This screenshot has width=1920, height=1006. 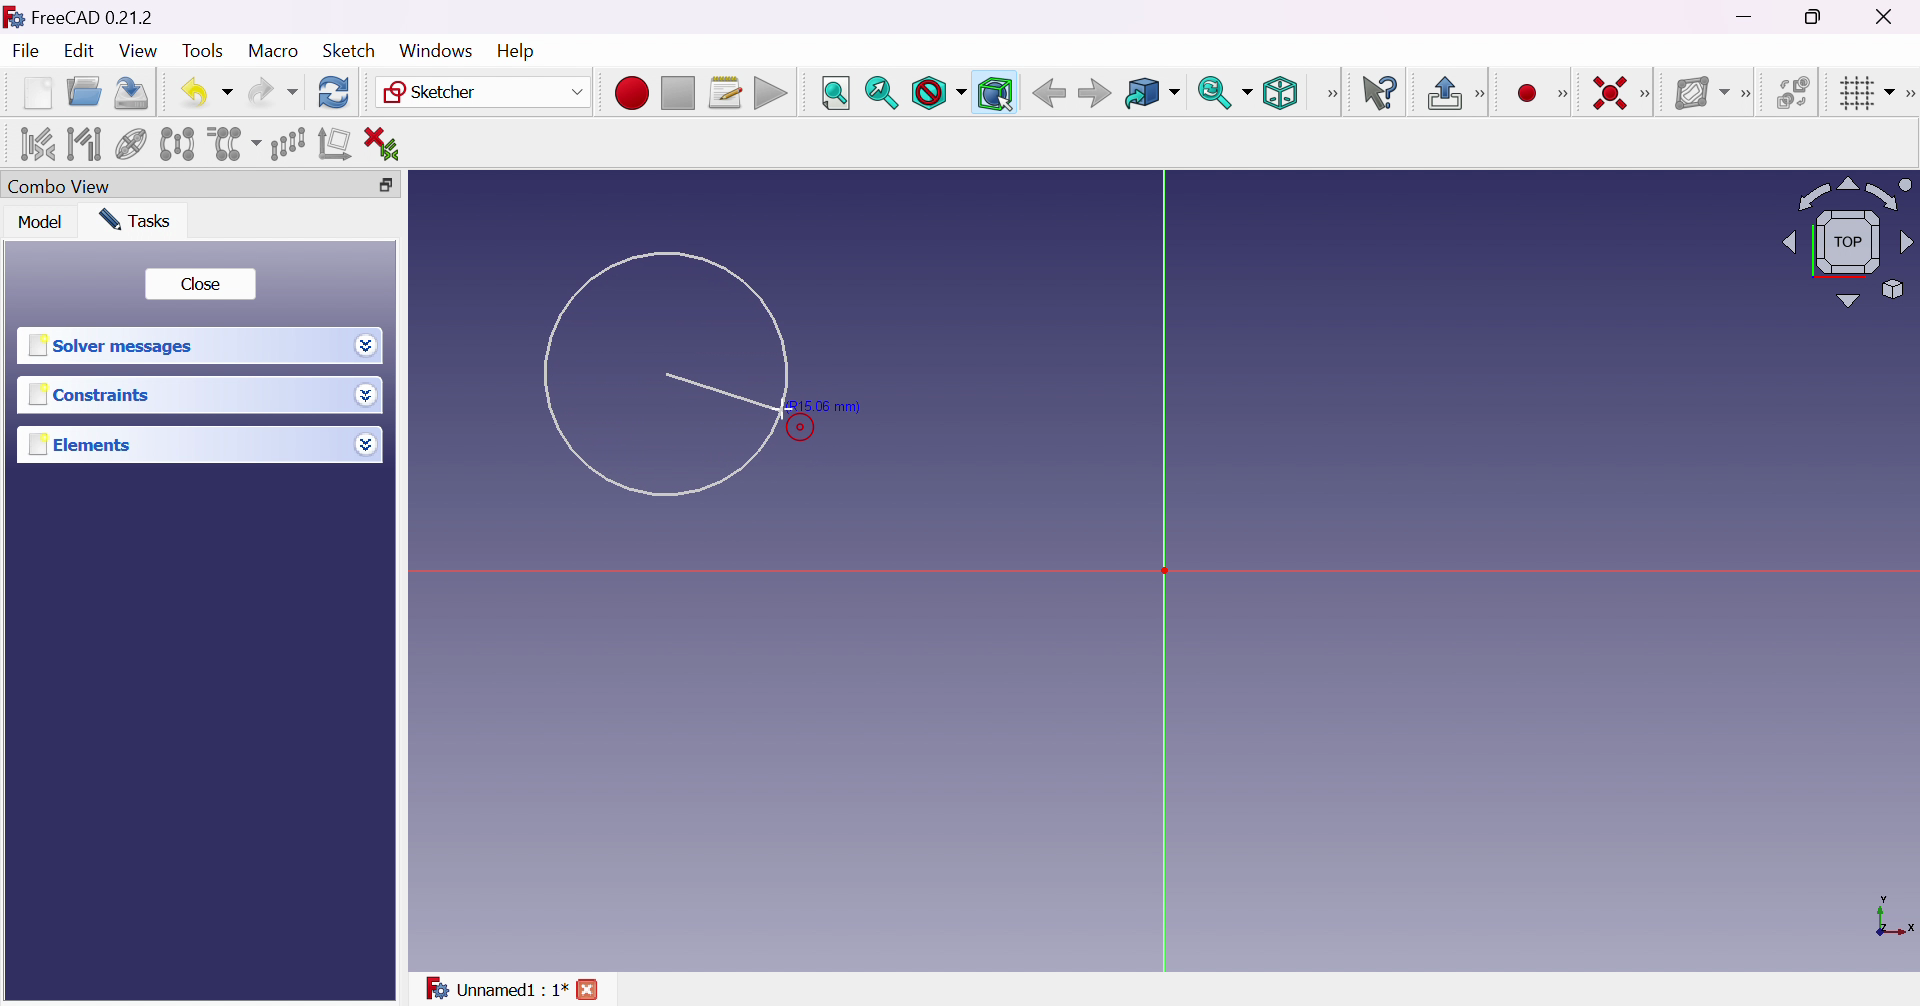 What do you see at coordinates (82, 445) in the screenshot?
I see `Elements` at bounding box center [82, 445].